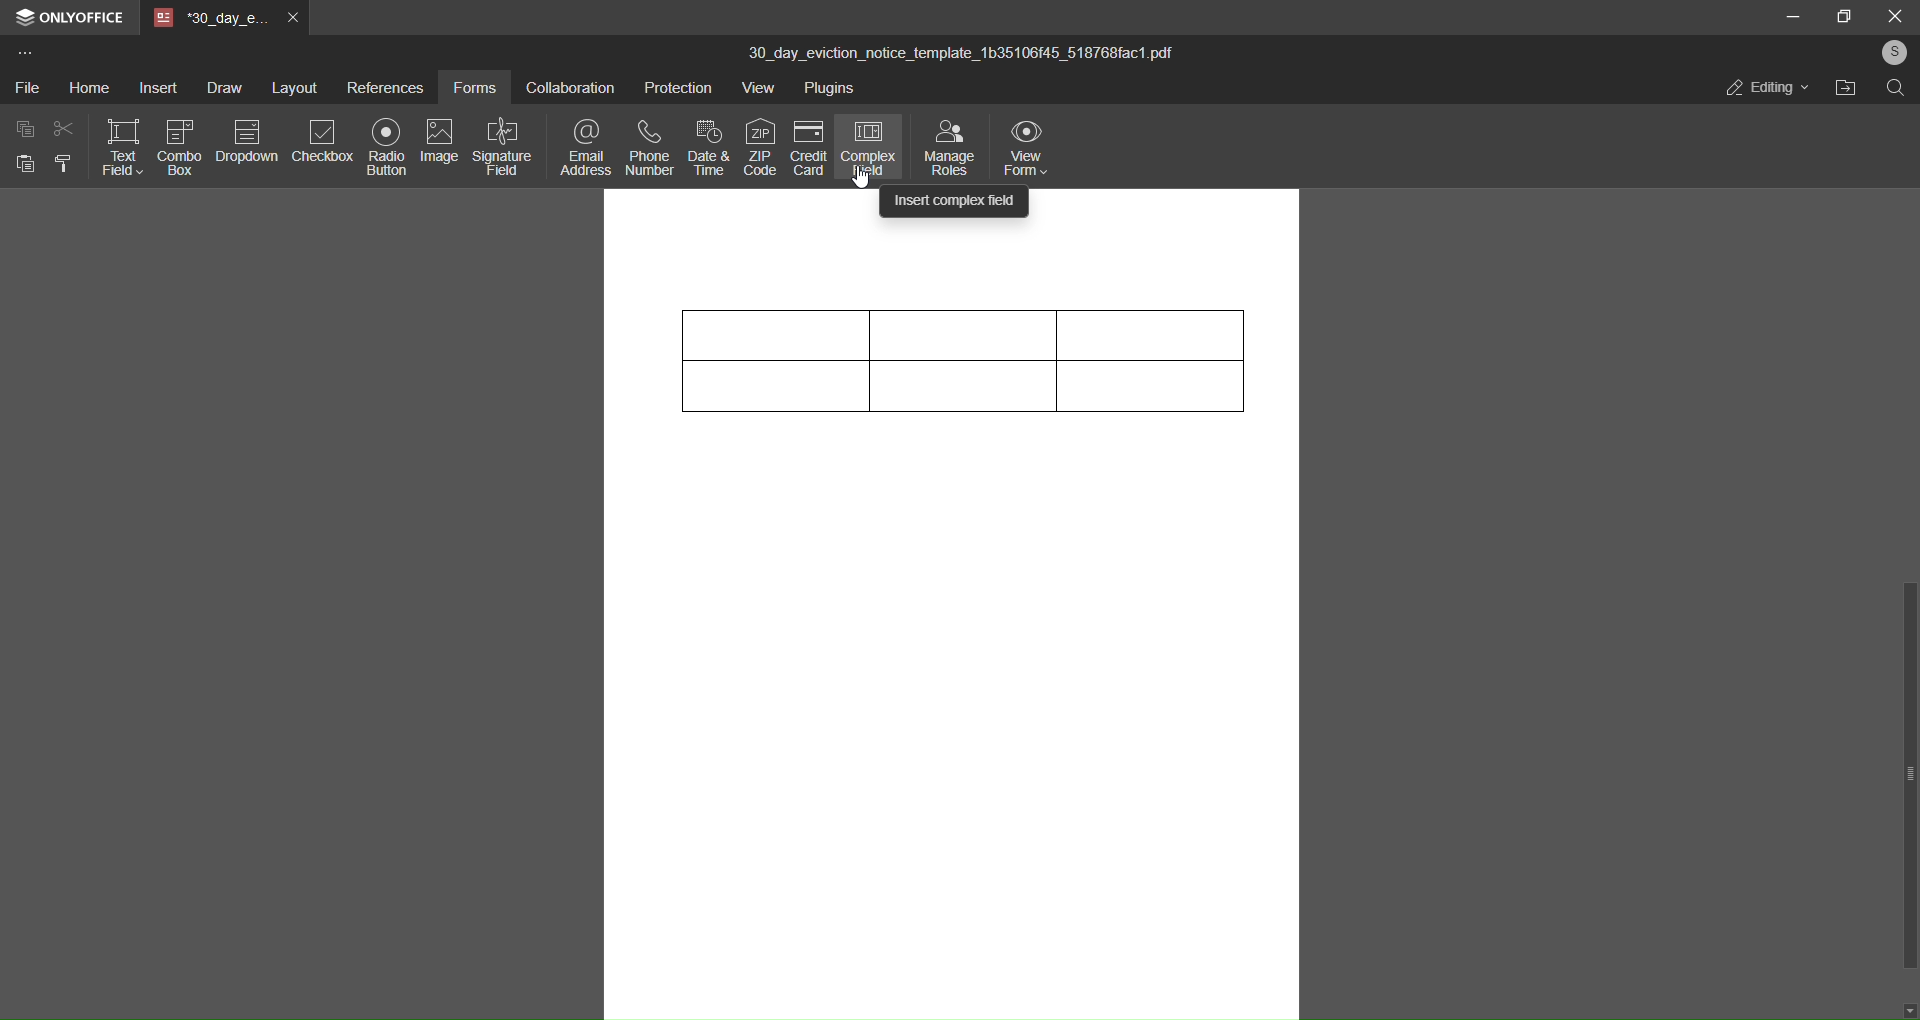 This screenshot has width=1920, height=1020. Describe the element at coordinates (21, 166) in the screenshot. I see `paste` at that location.